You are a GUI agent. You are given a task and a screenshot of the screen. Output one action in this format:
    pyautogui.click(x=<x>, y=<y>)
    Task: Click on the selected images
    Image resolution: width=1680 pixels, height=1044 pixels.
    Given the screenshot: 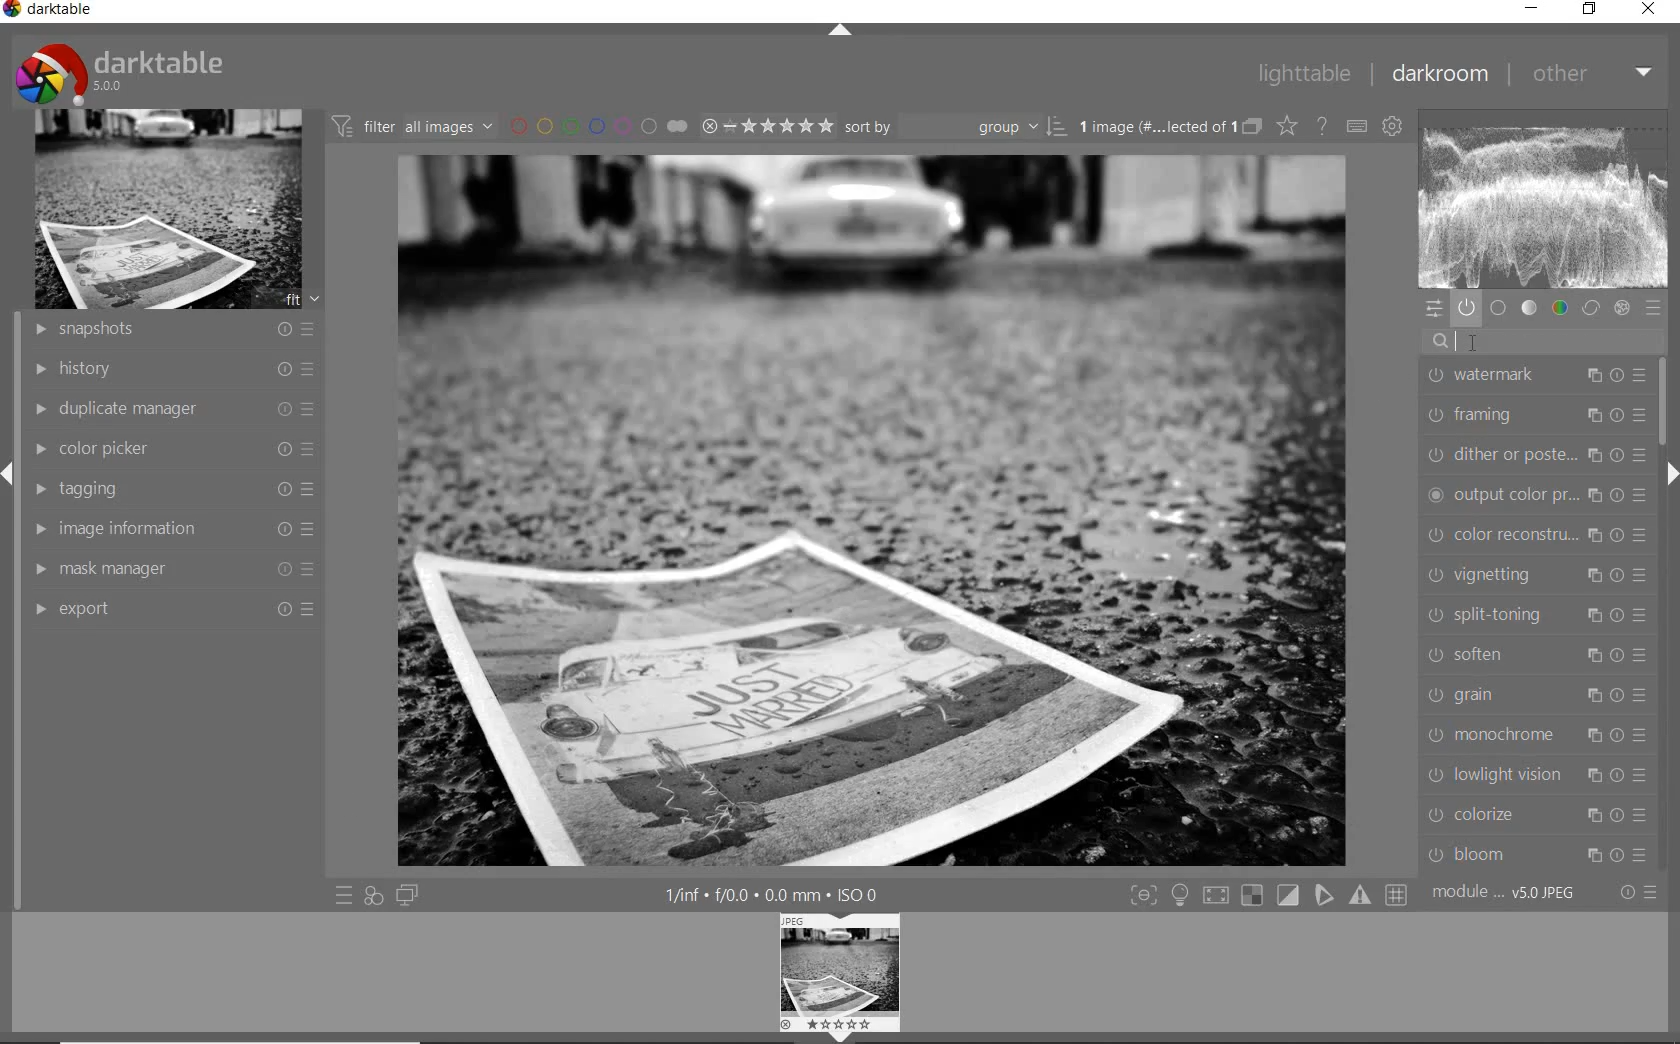 What is the action you would take?
    pyautogui.click(x=1157, y=127)
    